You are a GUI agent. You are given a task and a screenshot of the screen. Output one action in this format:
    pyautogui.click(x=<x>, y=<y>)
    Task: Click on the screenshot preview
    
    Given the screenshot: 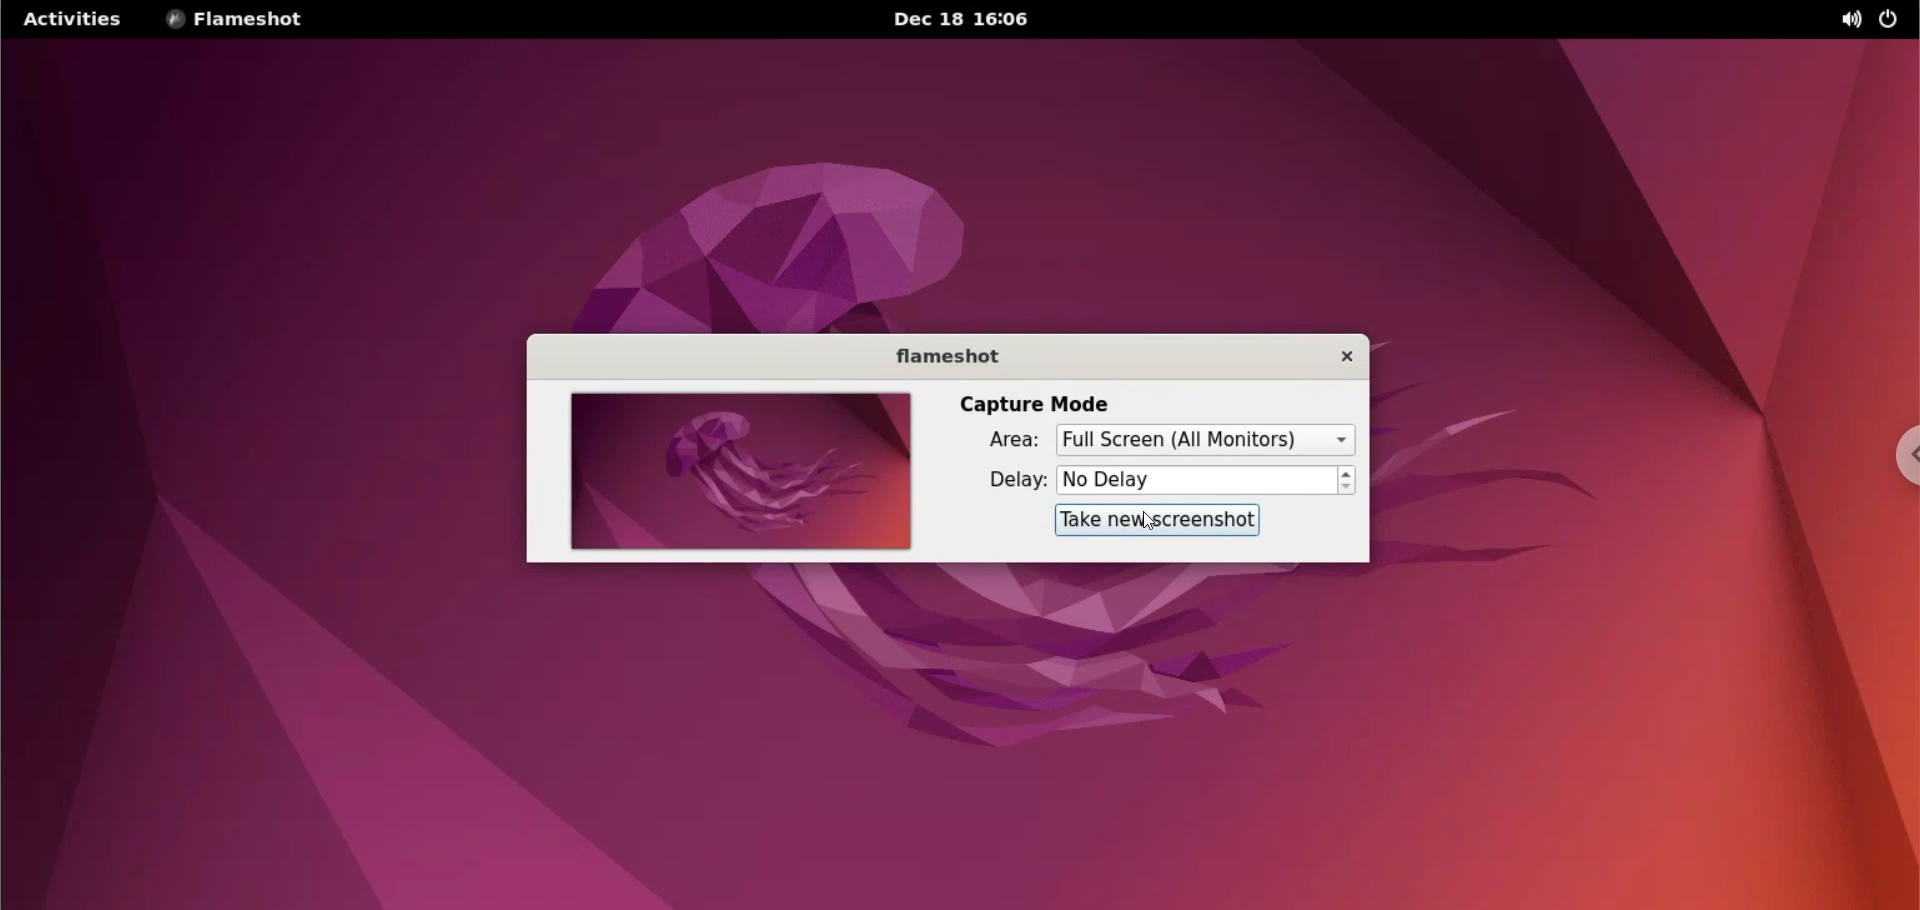 What is the action you would take?
    pyautogui.click(x=740, y=471)
    